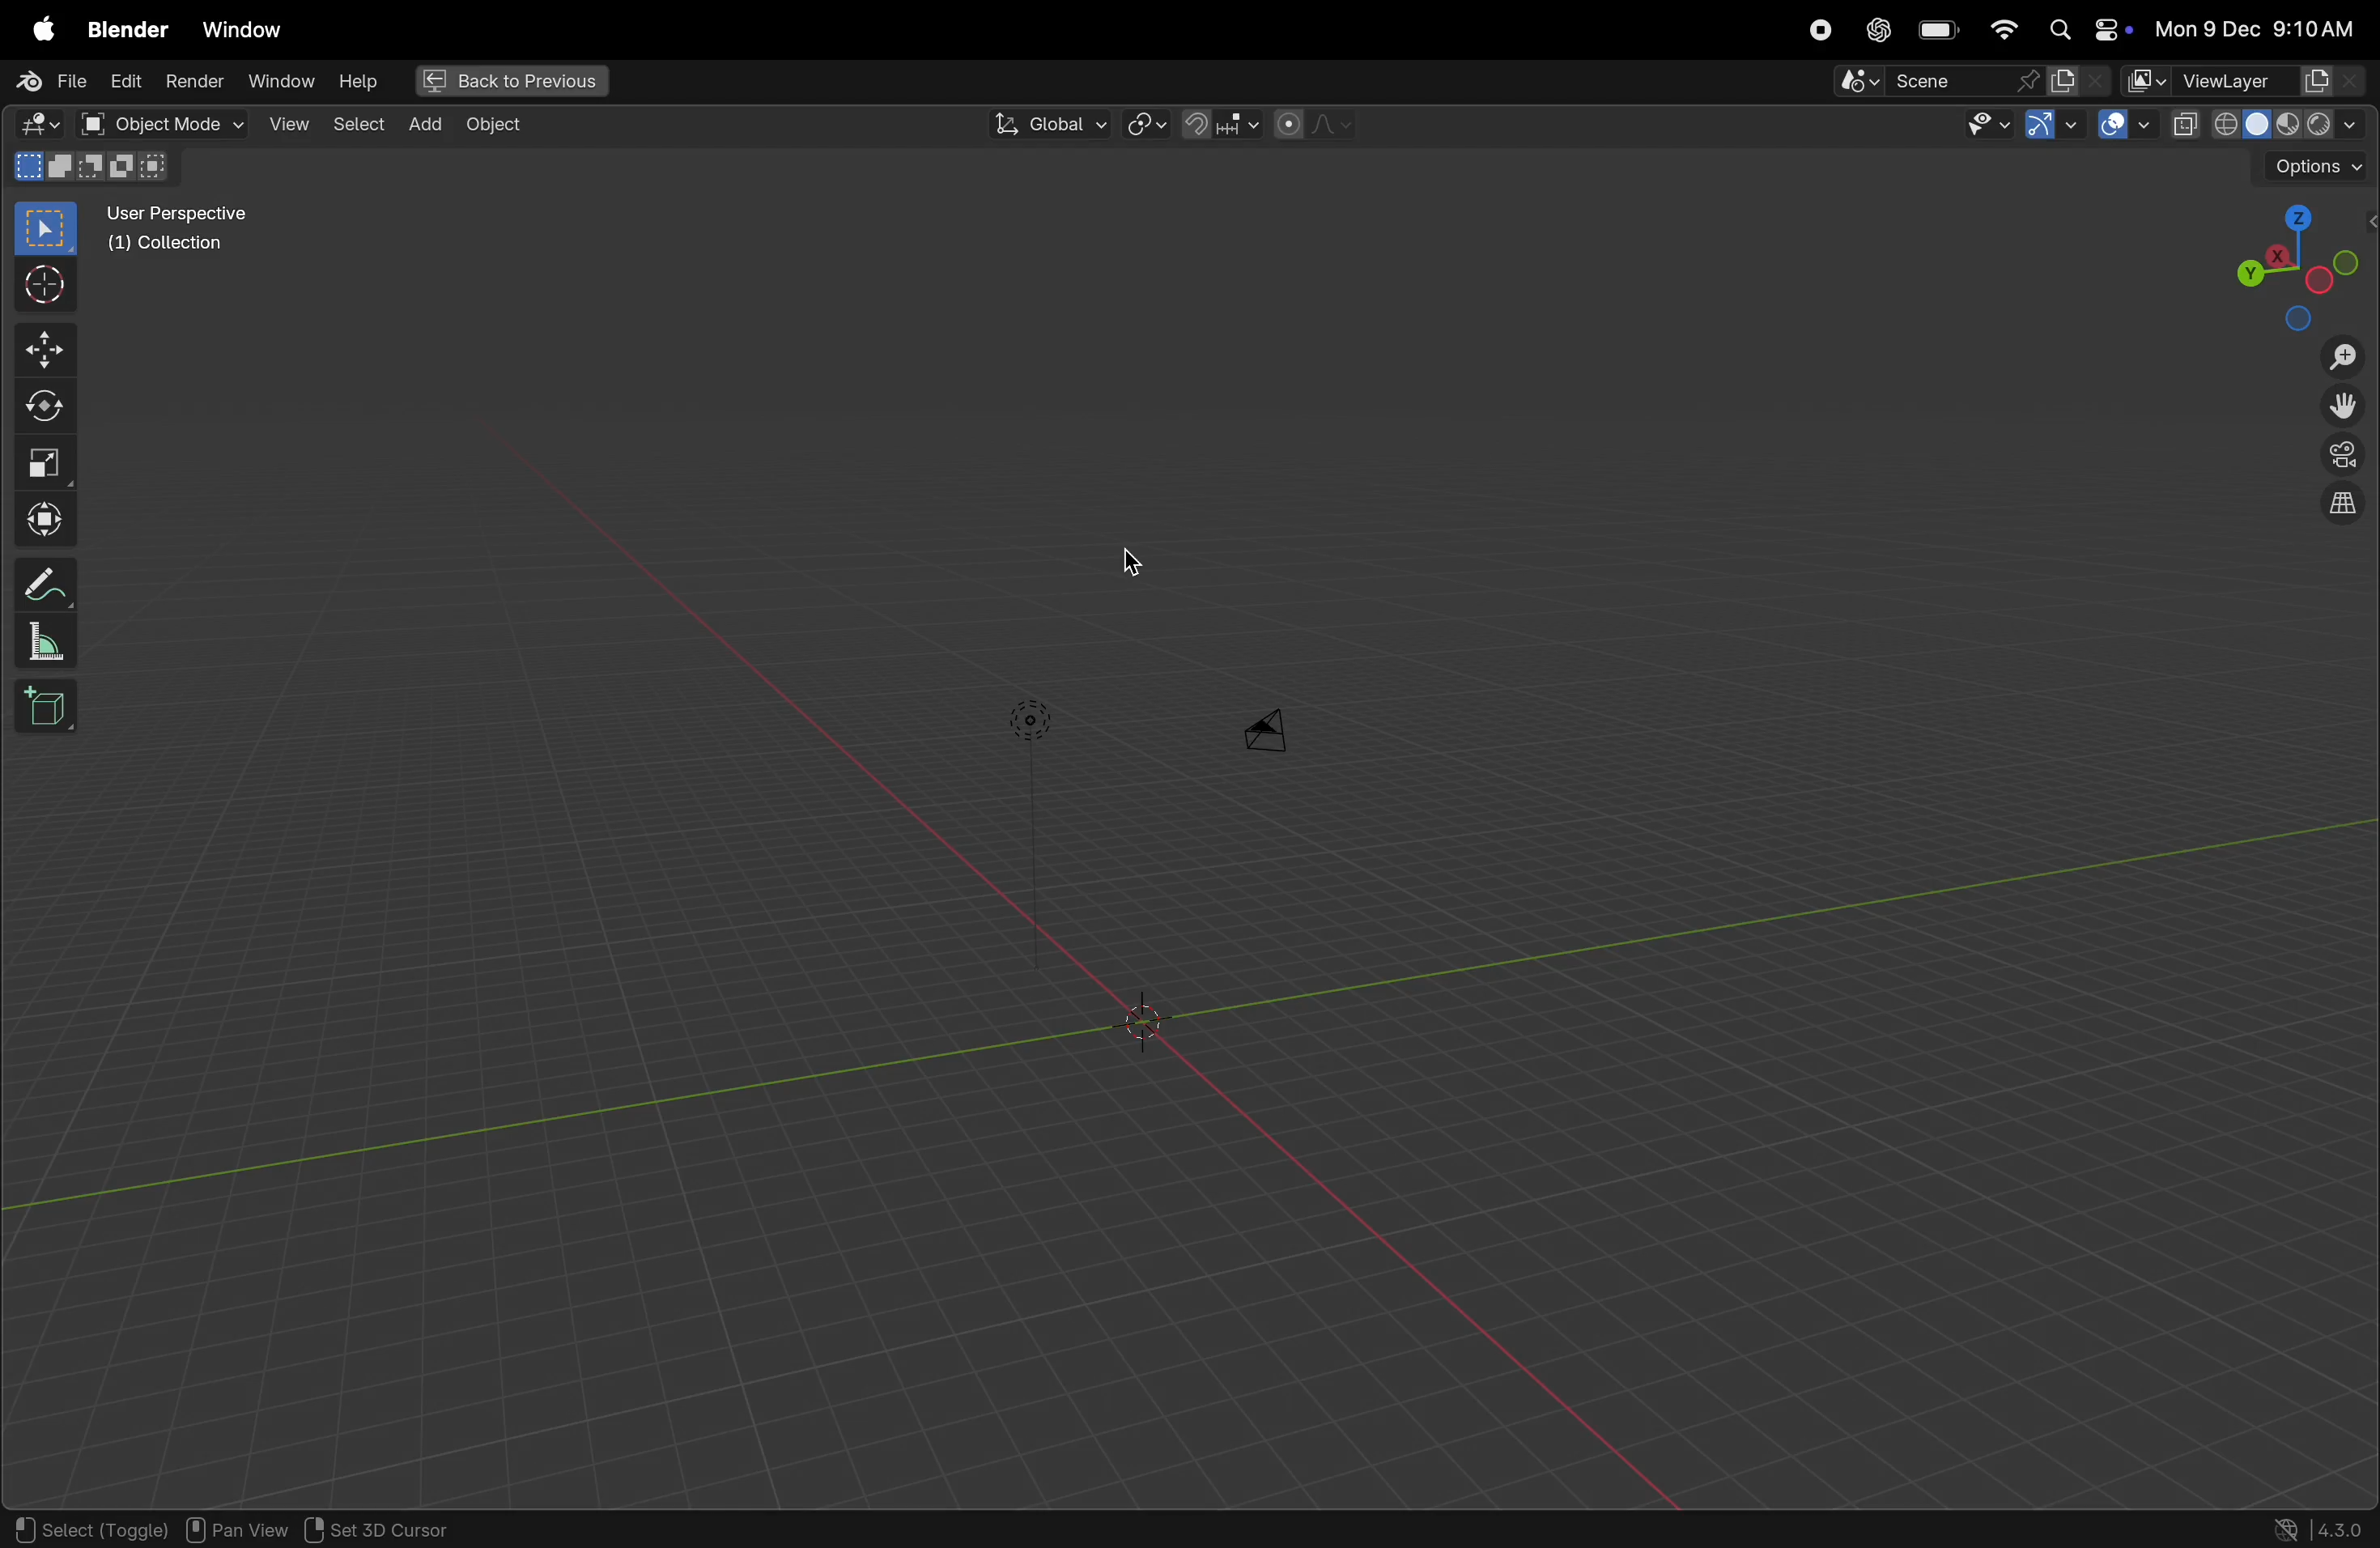 The image size is (2380, 1548). What do you see at coordinates (1149, 1022) in the screenshot?
I see `centre` at bounding box center [1149, 1022].